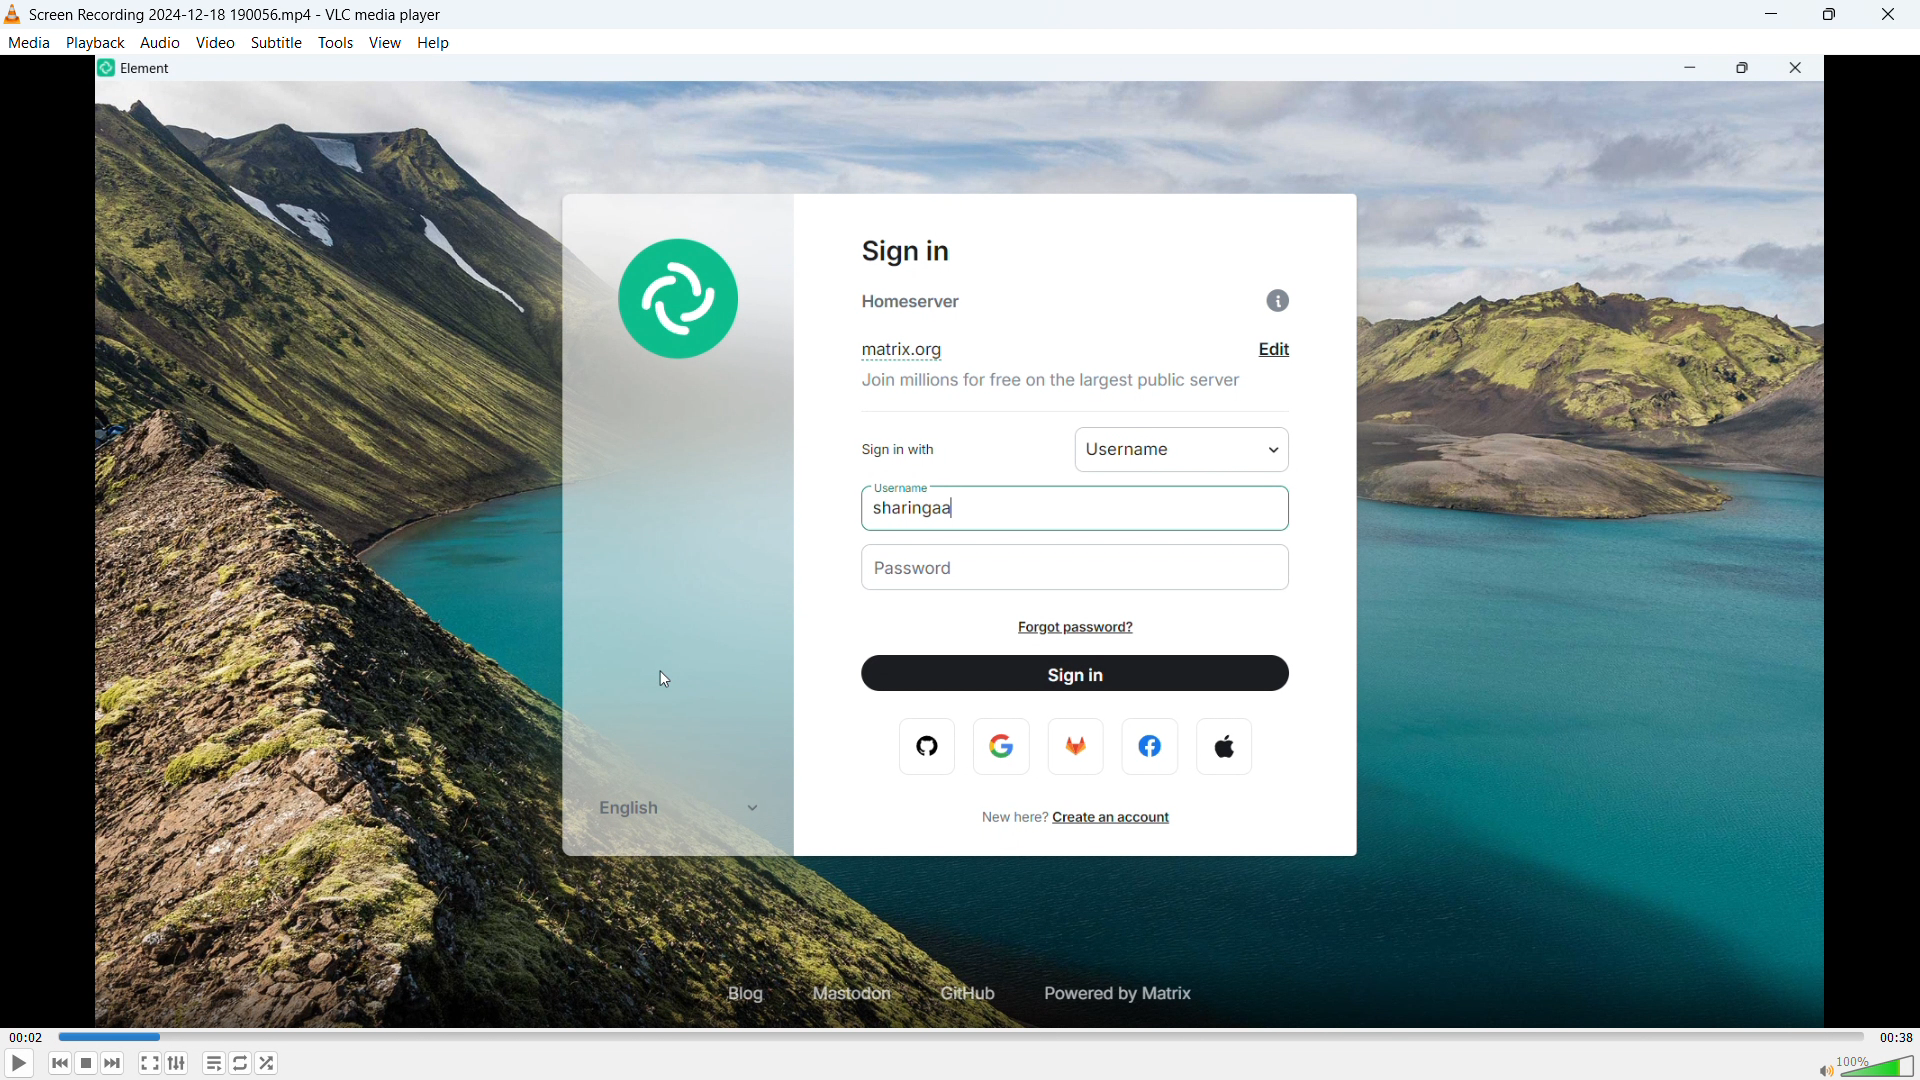  Describe the element at coordinates (336, 43) in the screenshot. I see `tools` at that location.